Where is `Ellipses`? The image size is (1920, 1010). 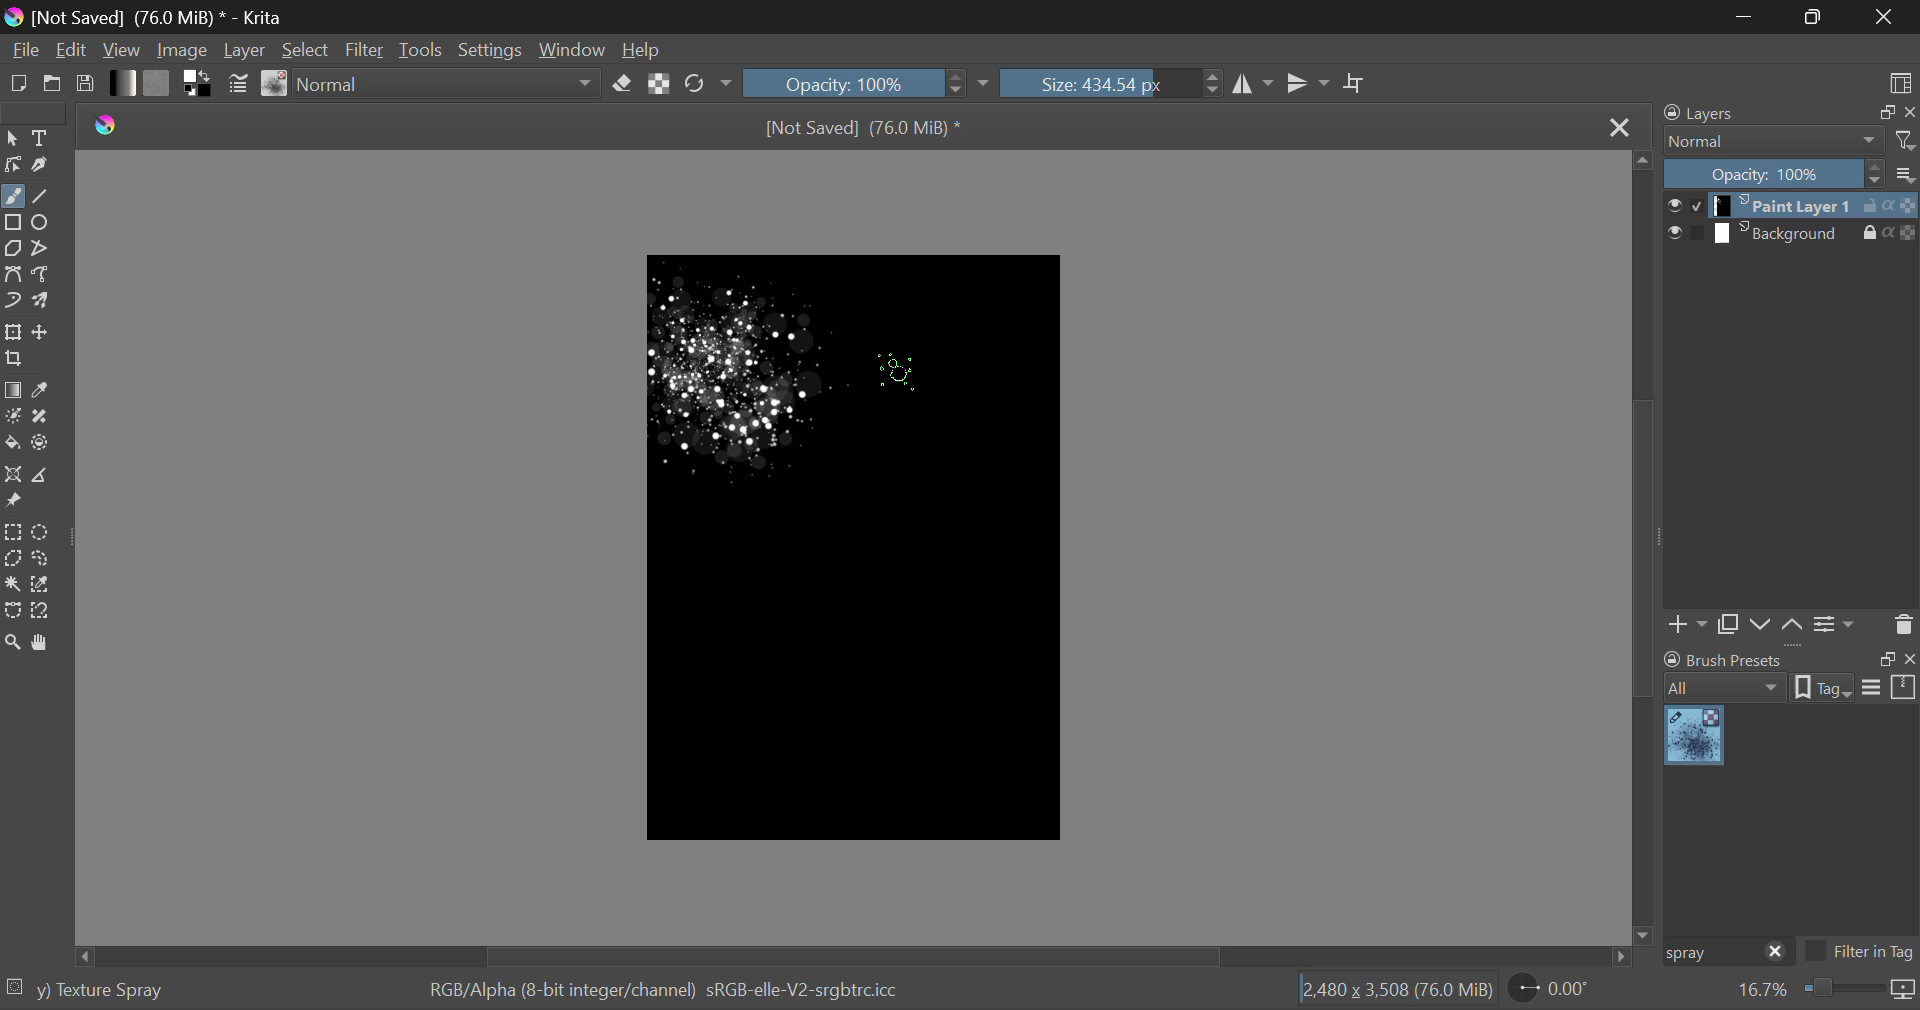
Ellipses is located at coordinates (43, 224).